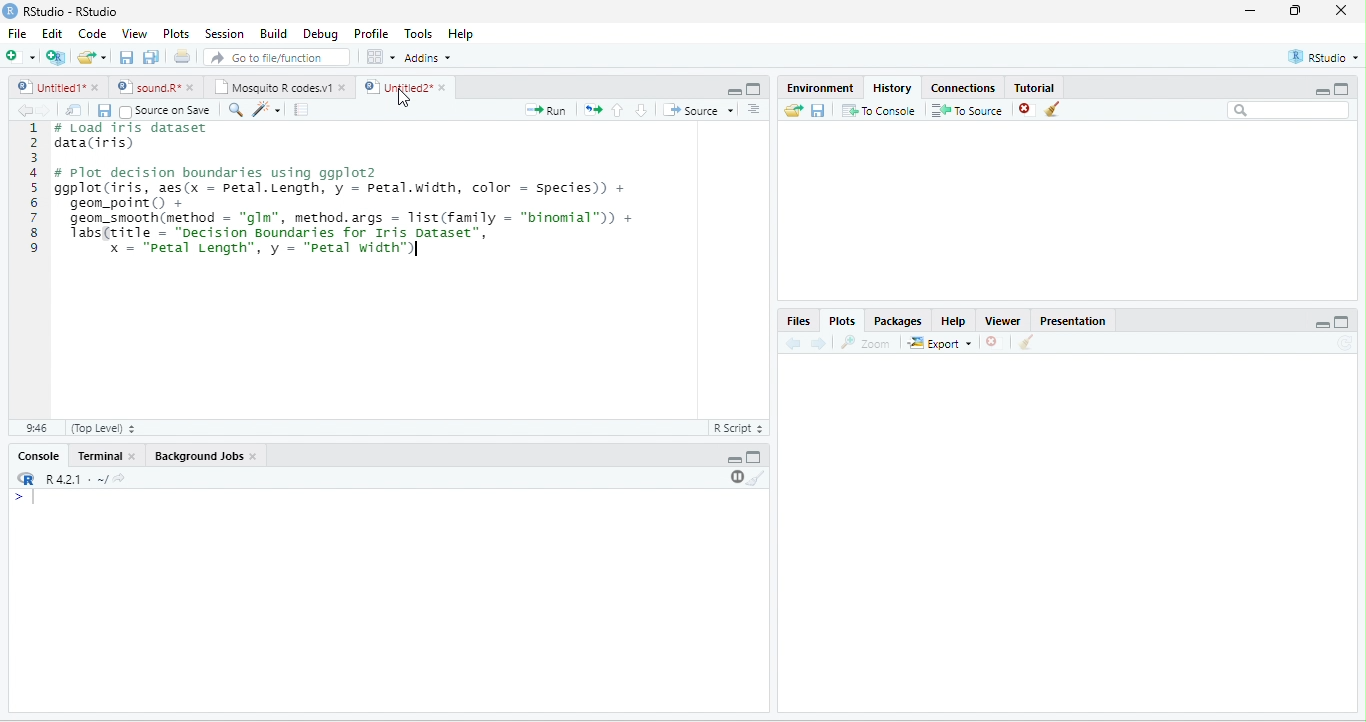 This screenshot has height=722, width=1366. I want to click on show in new window, so click(75, 110).